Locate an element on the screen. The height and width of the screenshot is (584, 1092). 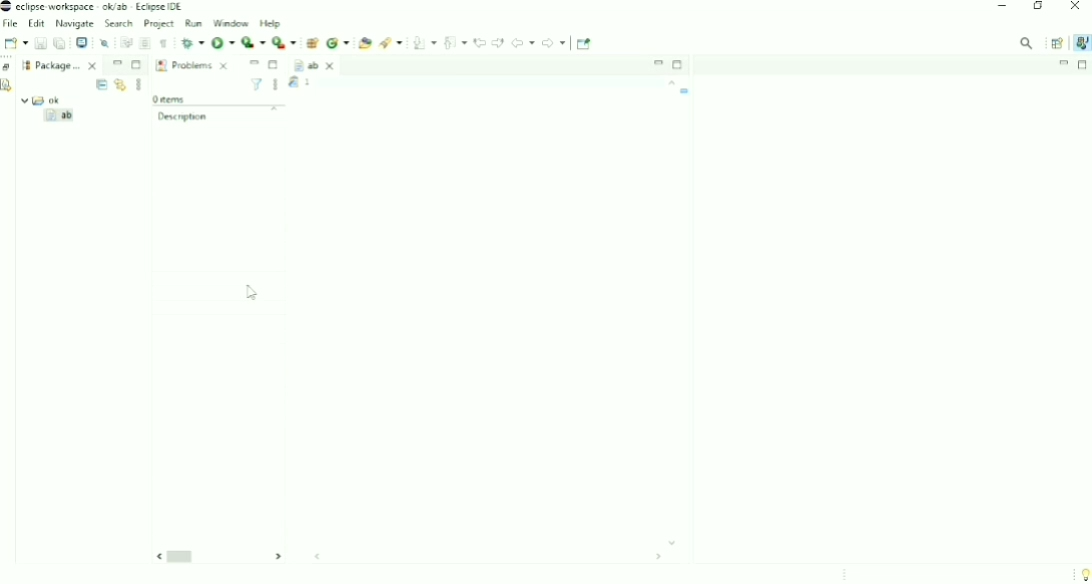
Toggle Word Wrap is located at coordinates (125, 42).